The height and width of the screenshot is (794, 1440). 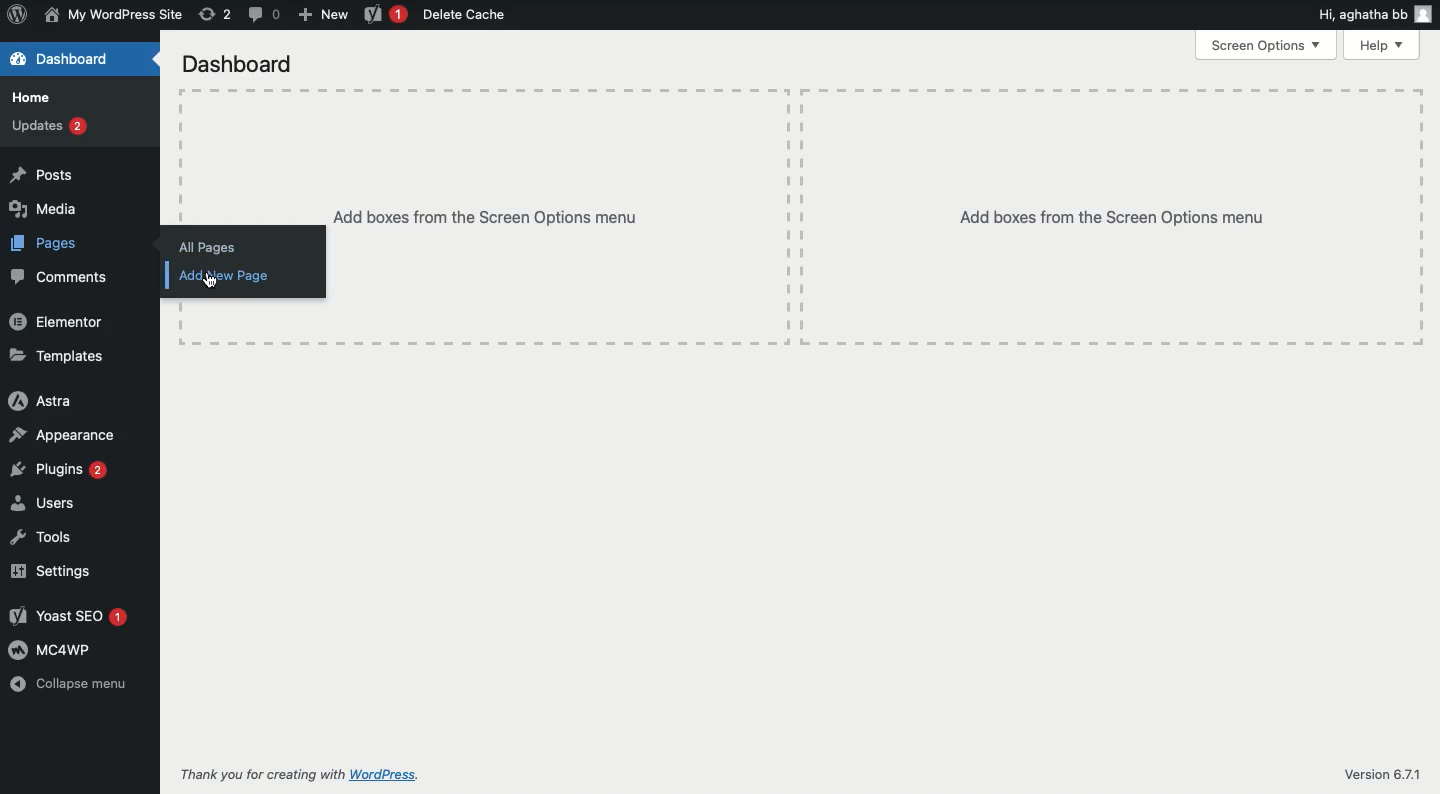 What do you see at coordinates (44, 206) in the screenshot?
I see `Media` at bounding box center [44, 206].